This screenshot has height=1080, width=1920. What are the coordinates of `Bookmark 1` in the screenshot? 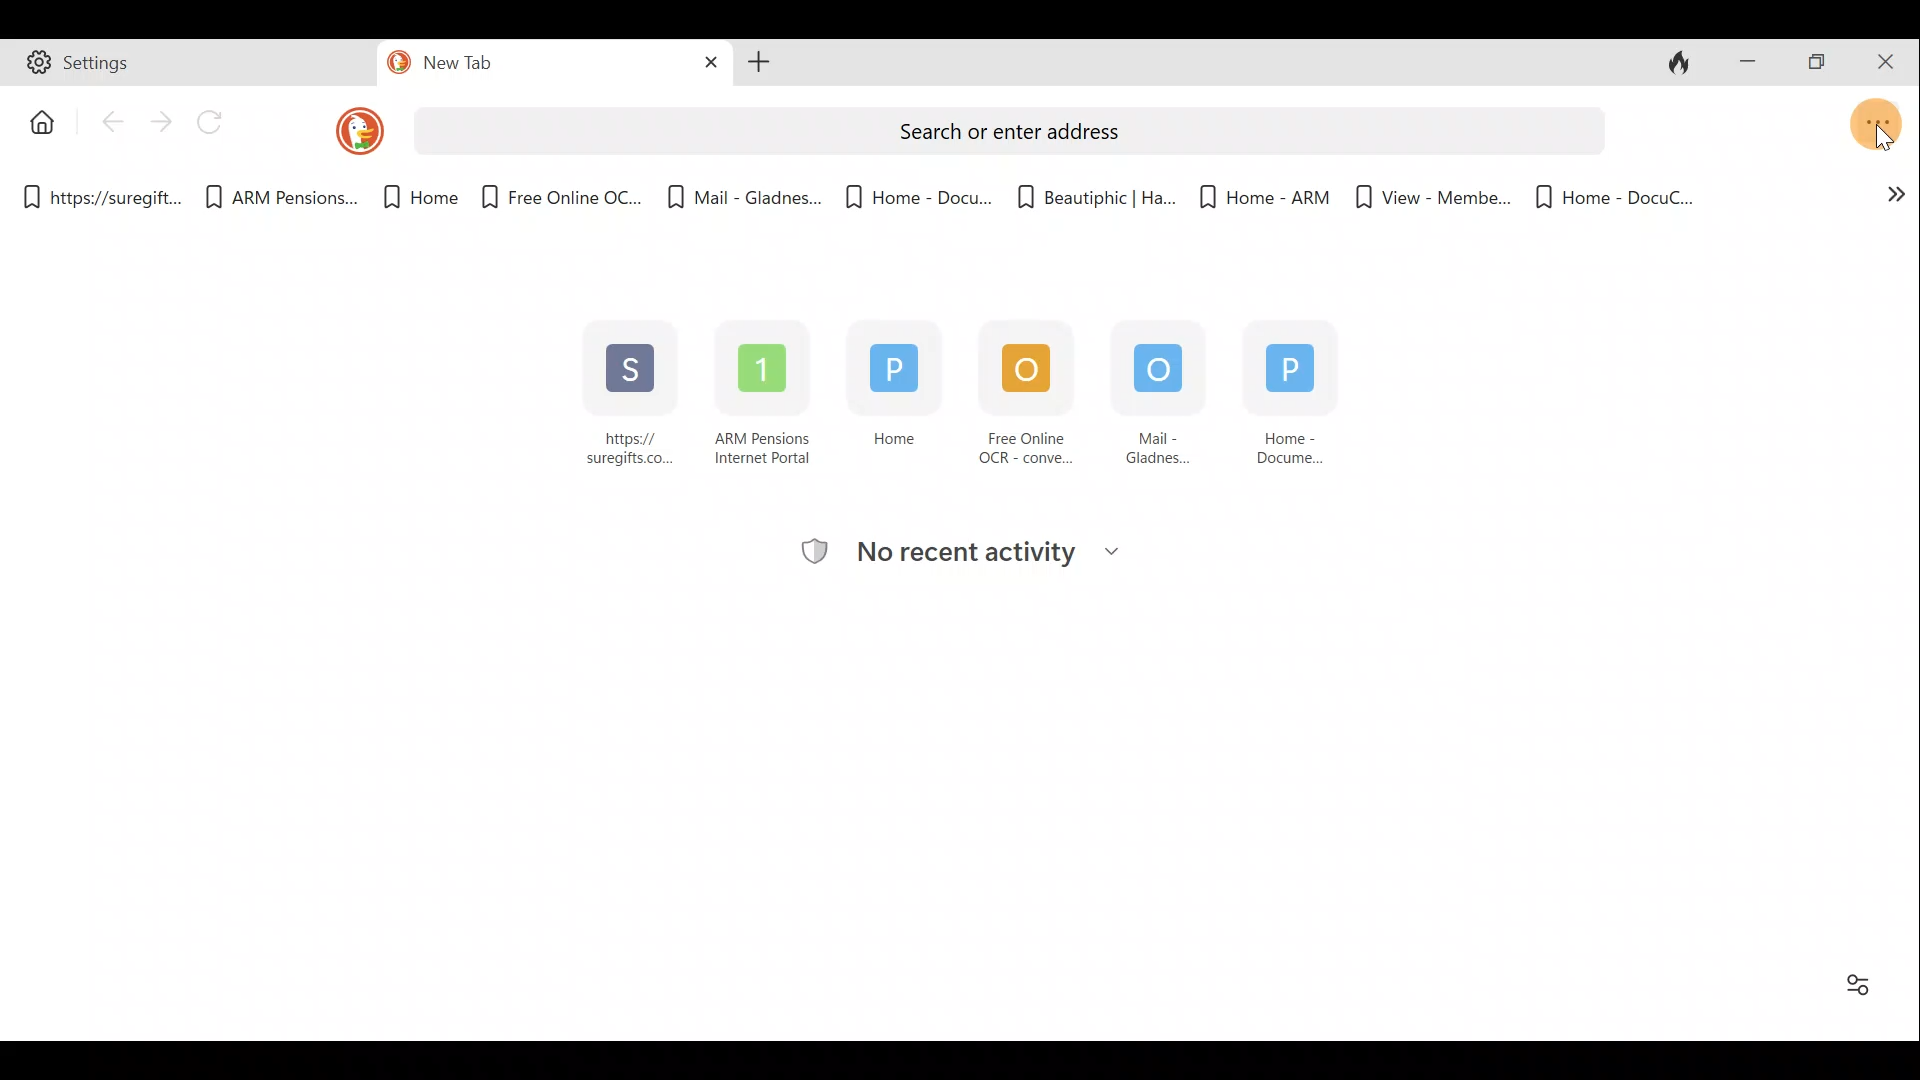 It's located at (98, 194).